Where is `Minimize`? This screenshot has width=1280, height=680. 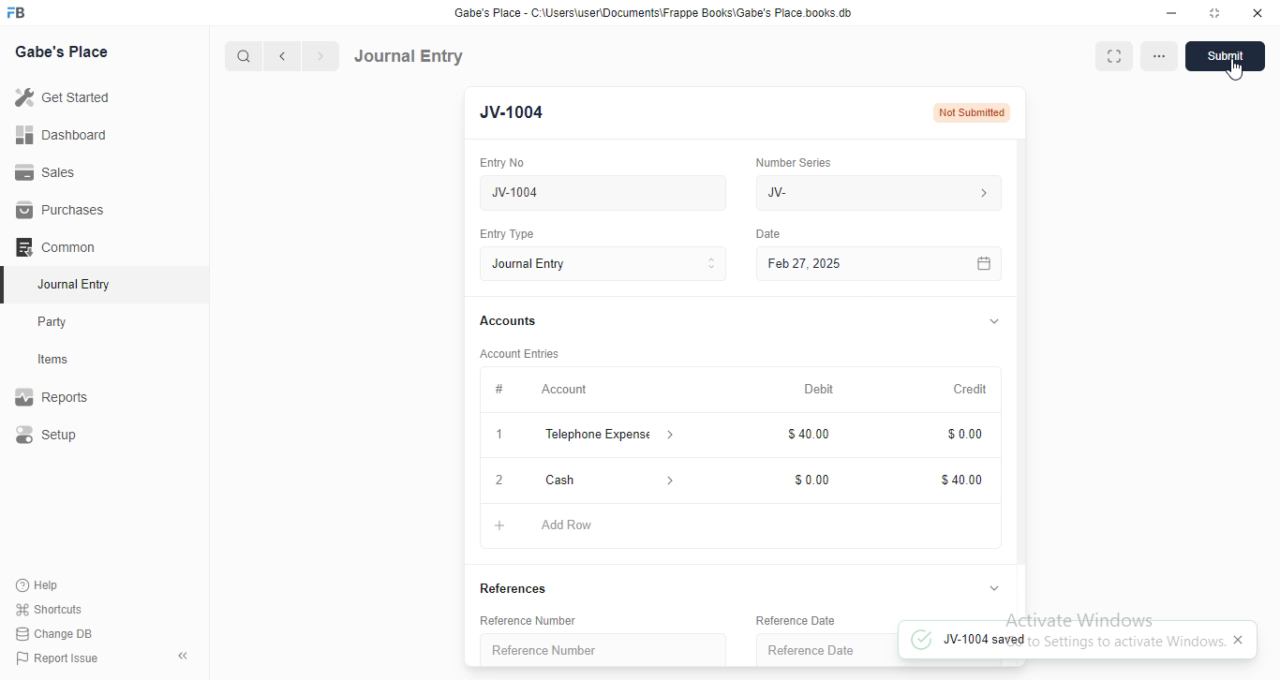
Minimize is located at coordinates (1172, 13).